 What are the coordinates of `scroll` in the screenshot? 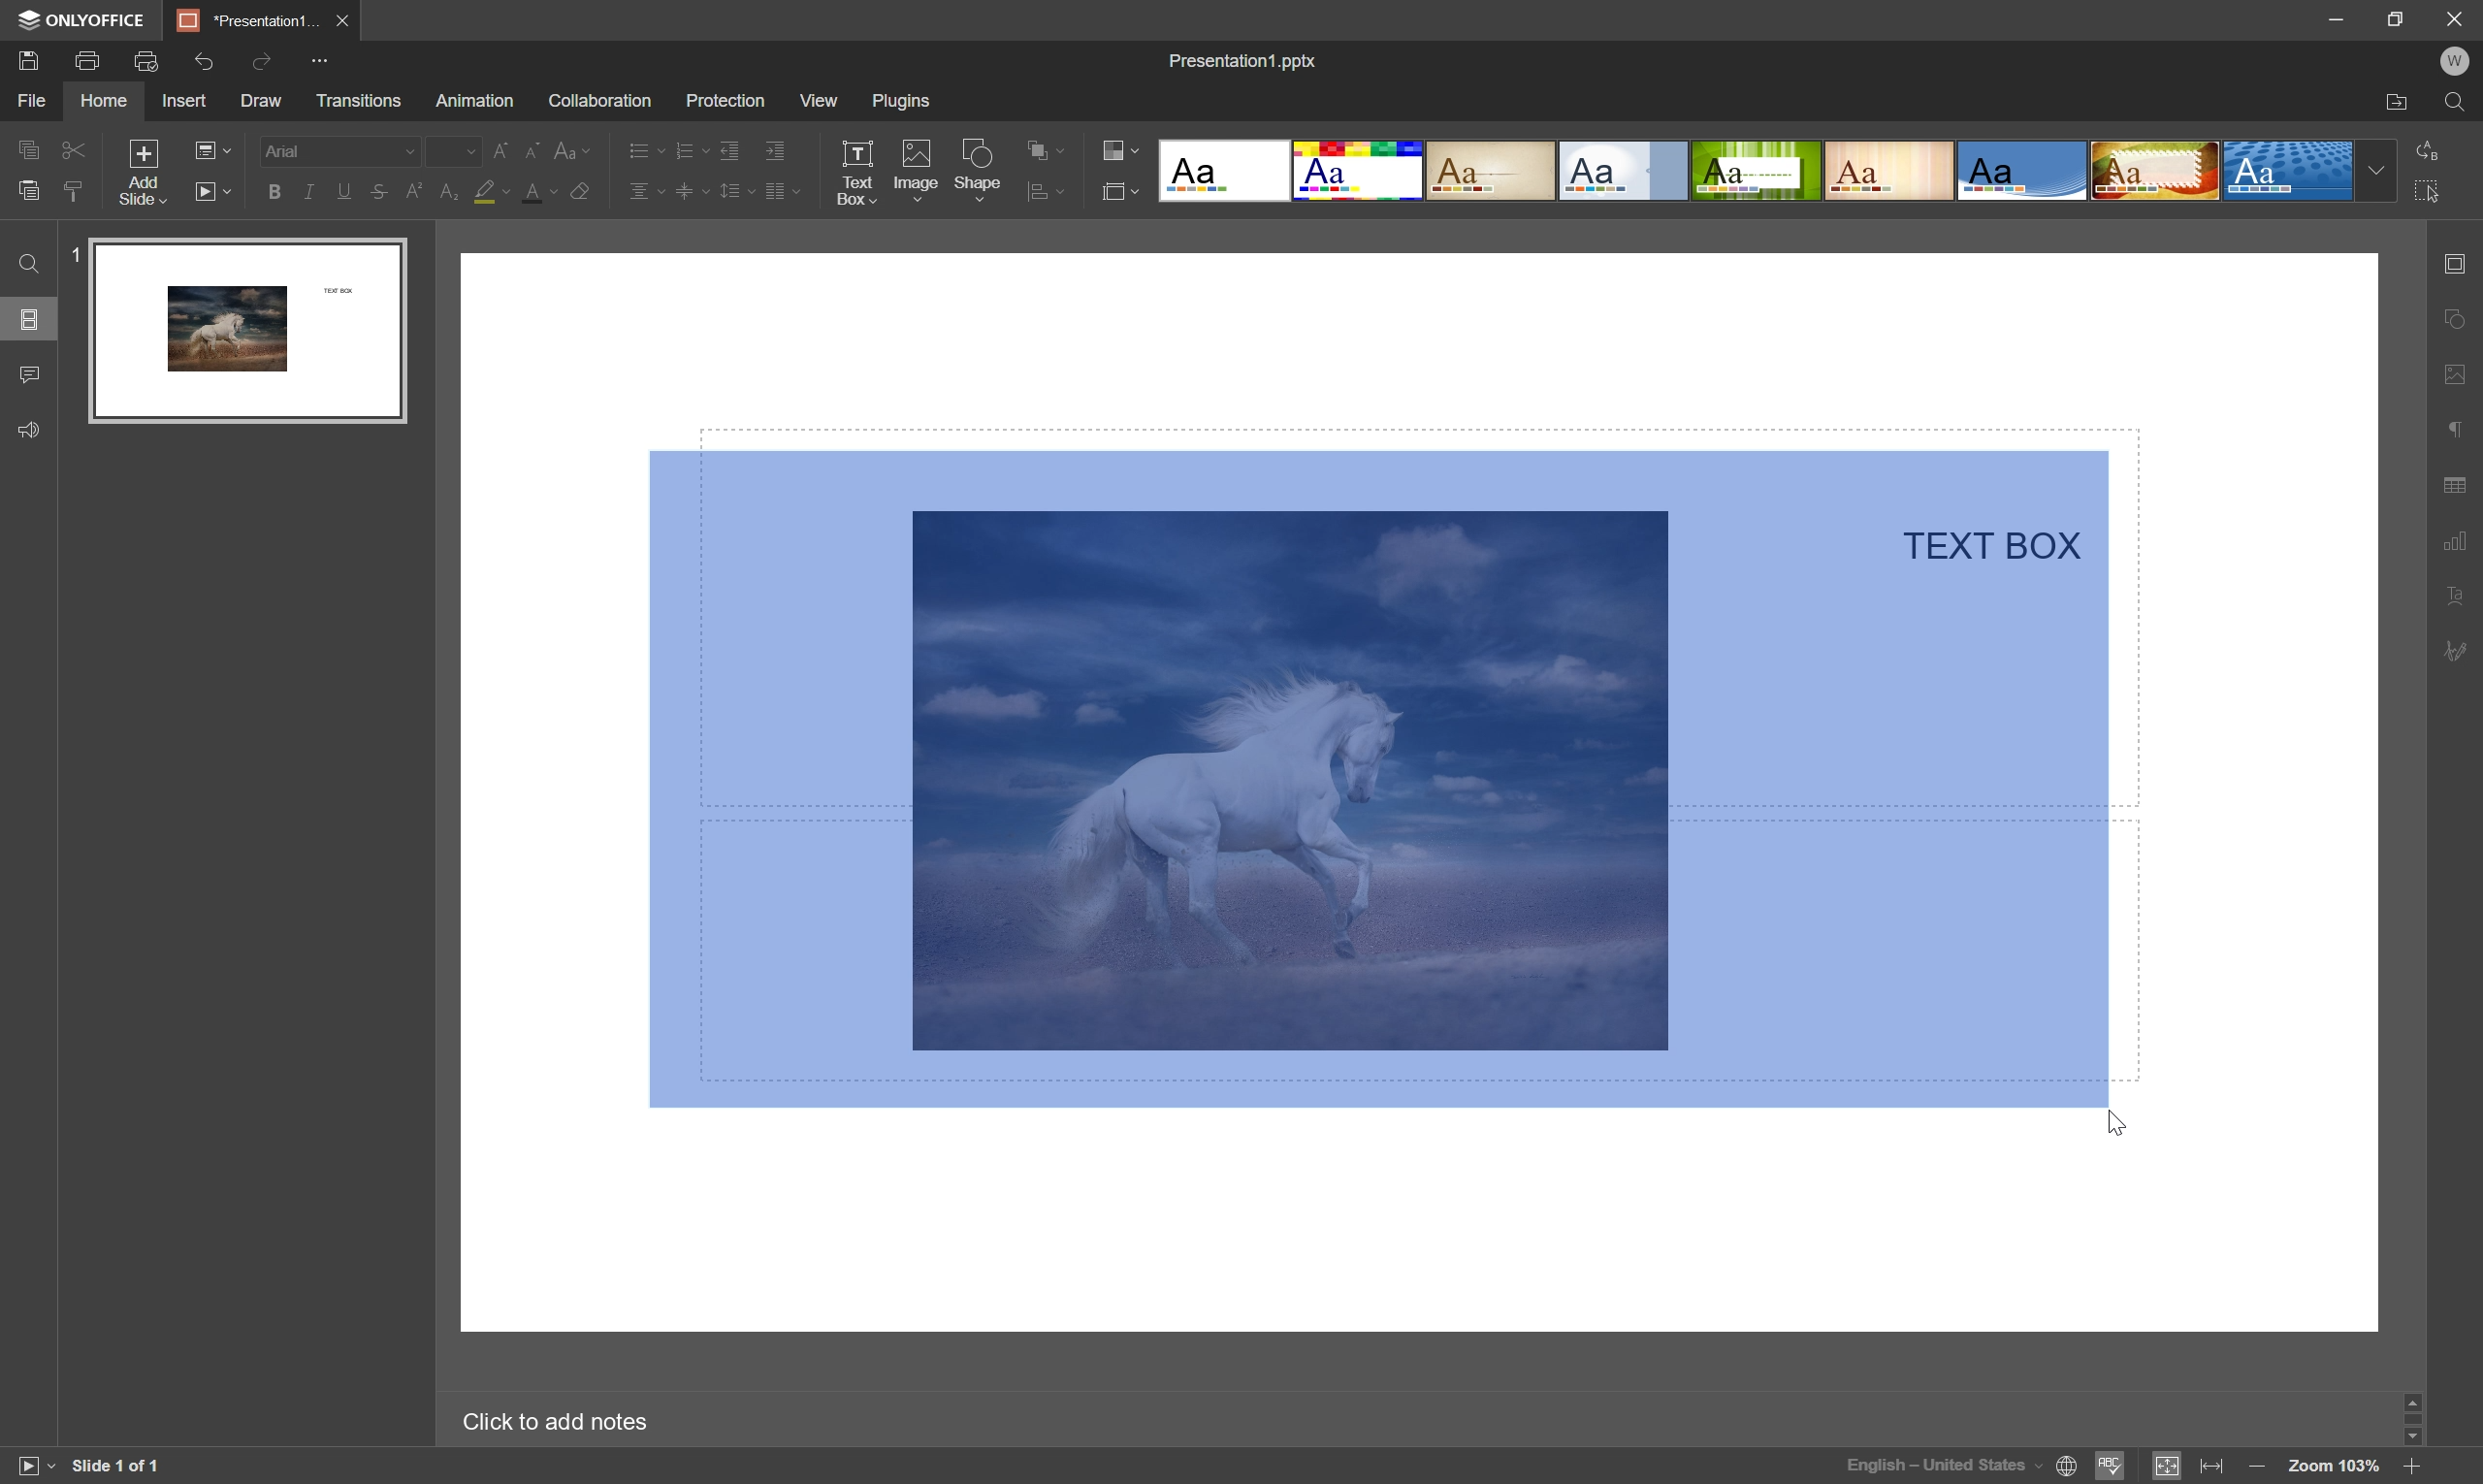 It's located at (2413, 1420).